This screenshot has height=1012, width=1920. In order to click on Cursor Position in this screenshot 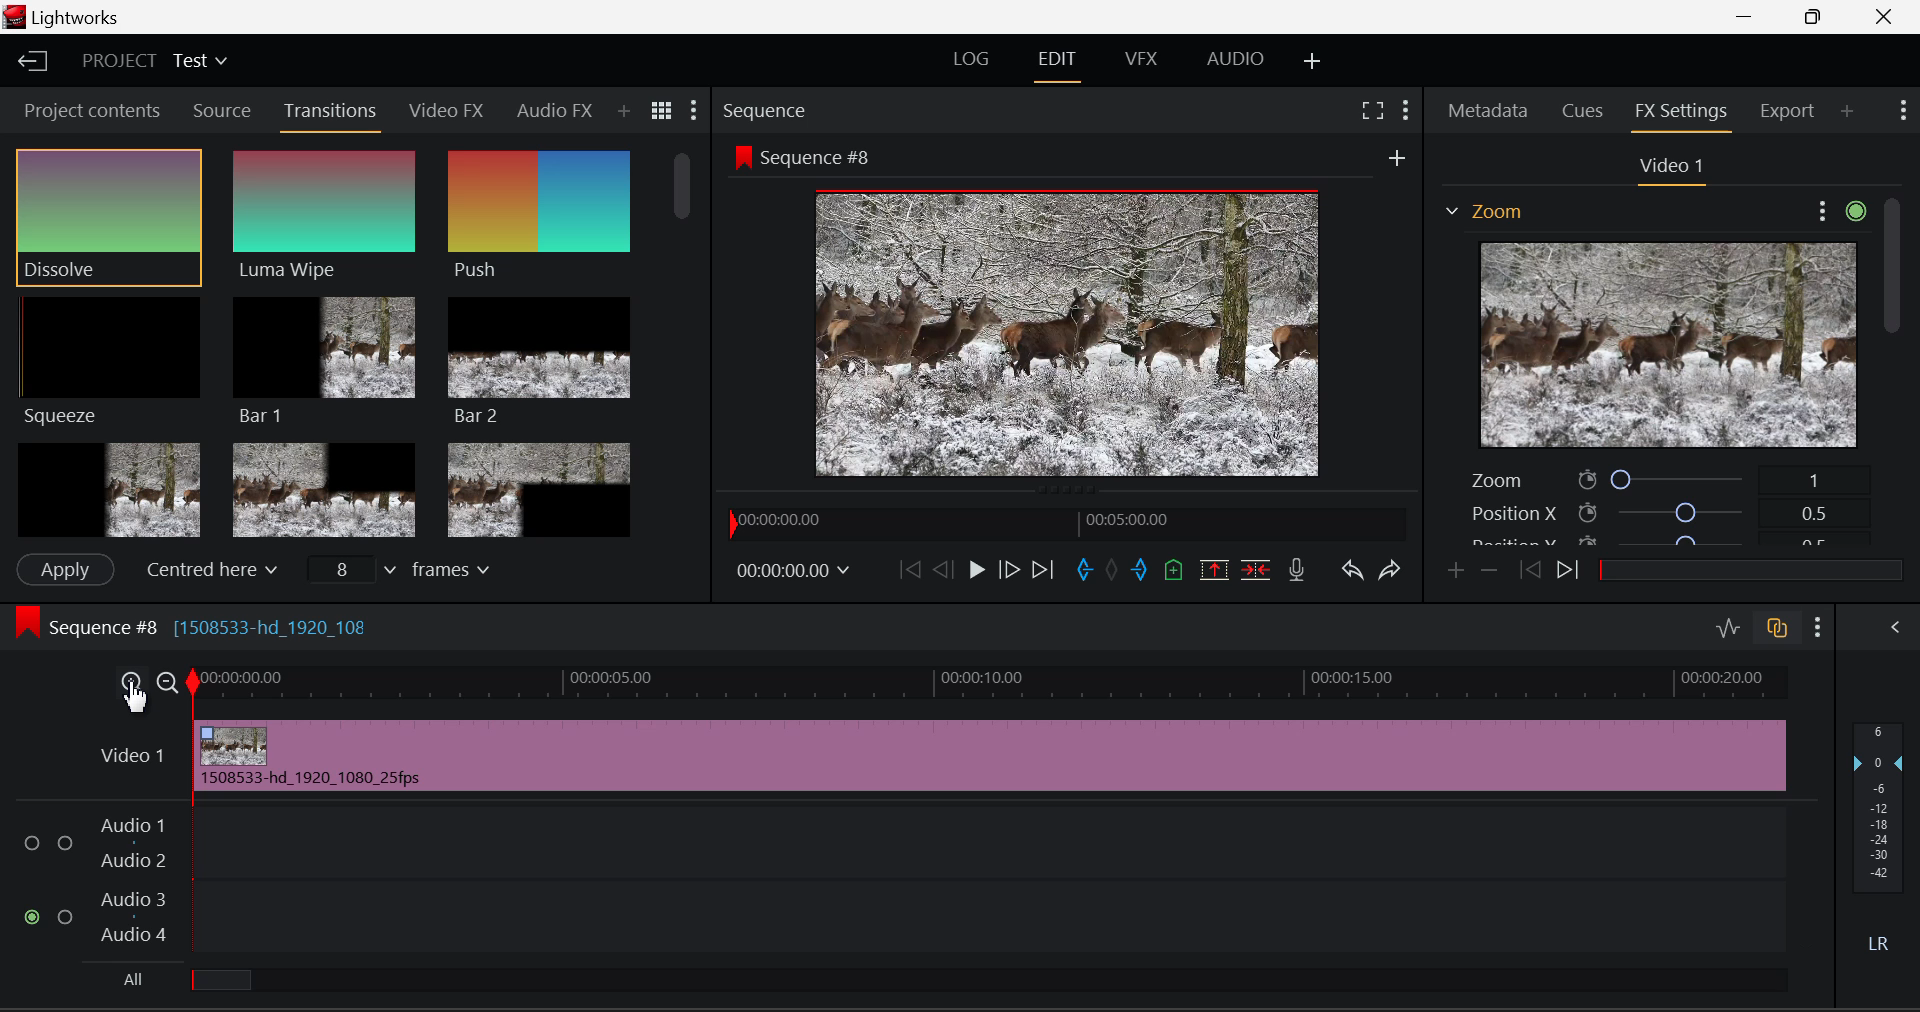, I will do `click(136, 698)`.